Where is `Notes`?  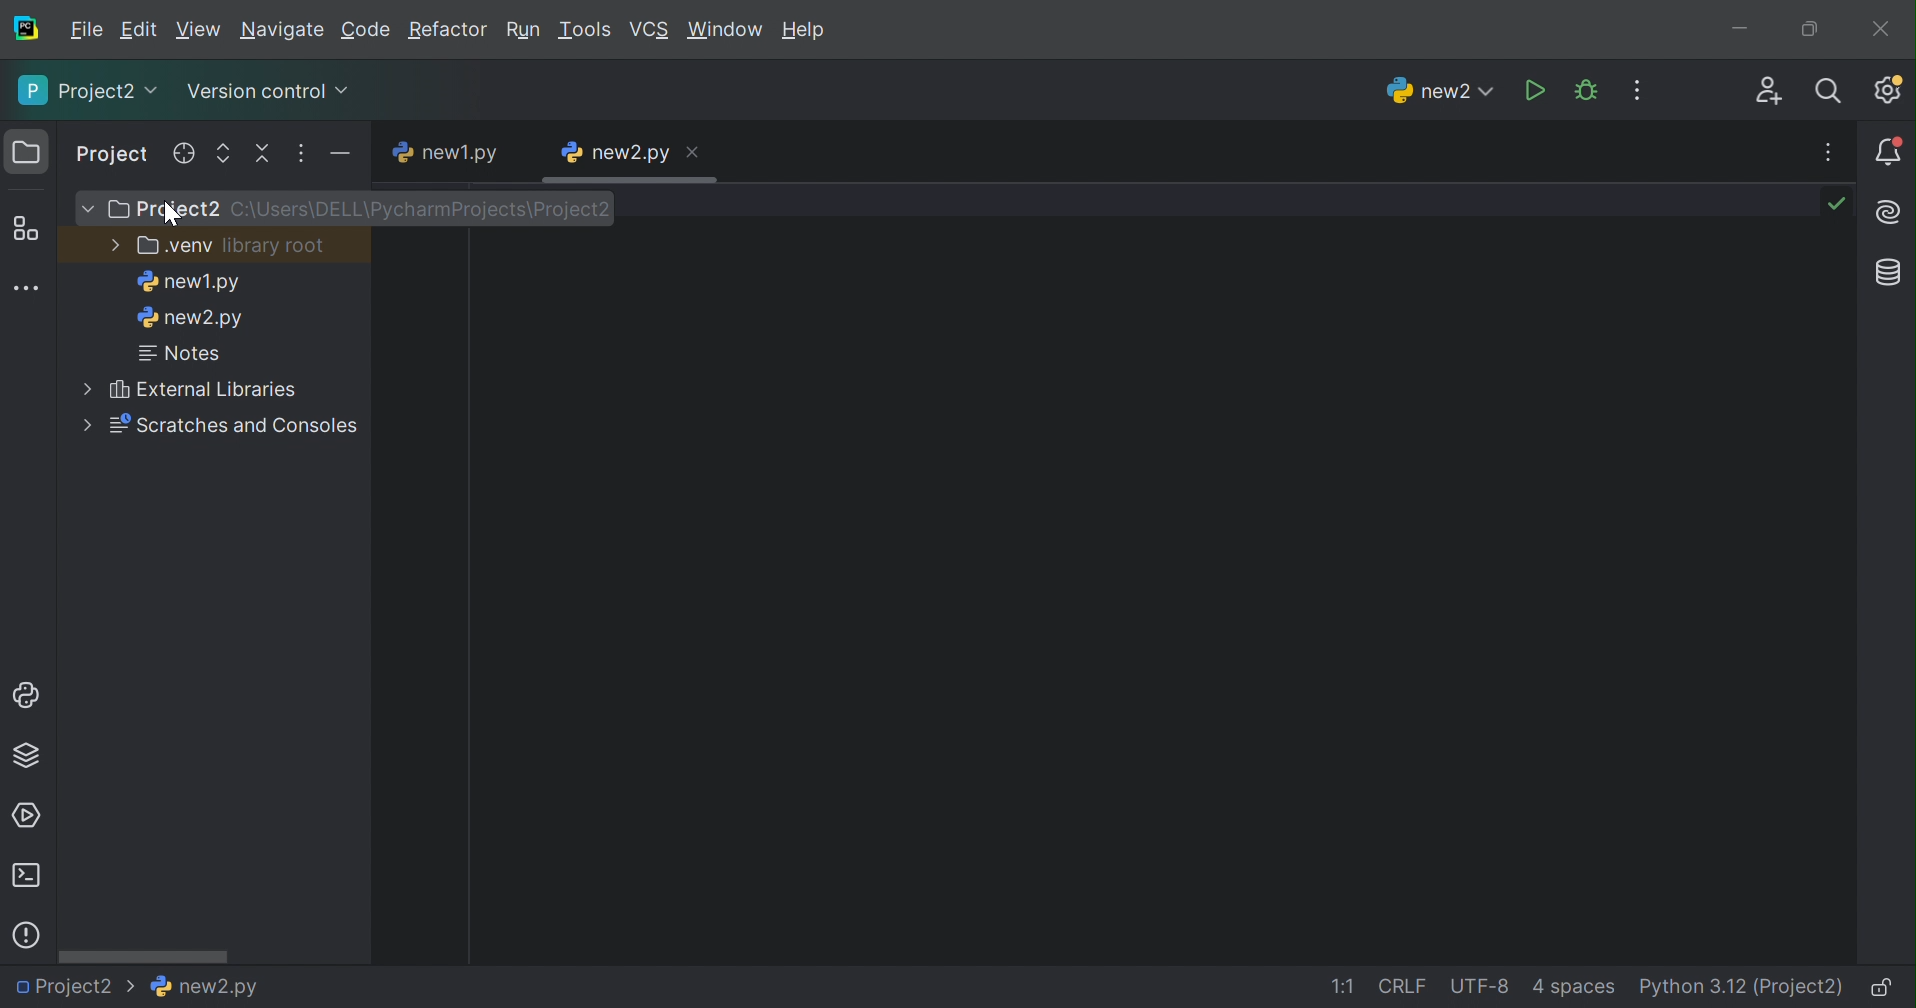
Notes is located at coordinates (183, 354).